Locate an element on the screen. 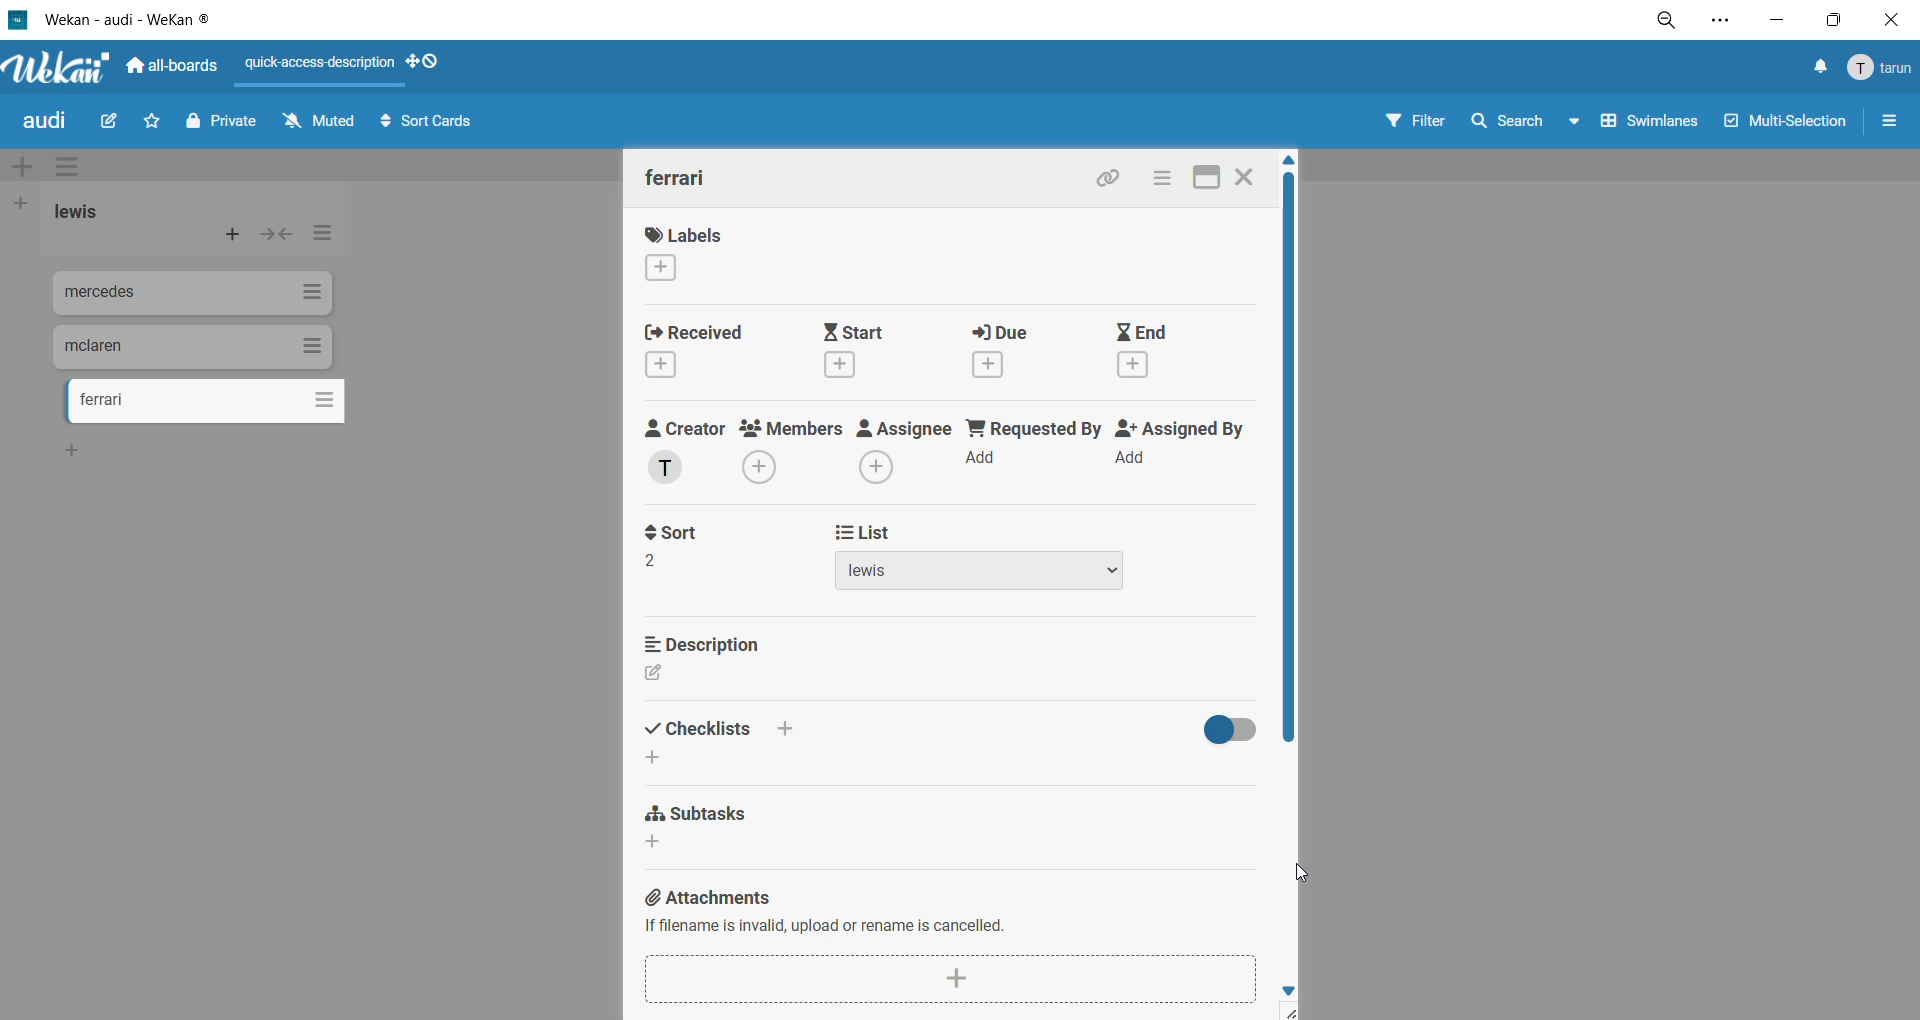 The height and width of the screenshot is (1020, 1920). show desktop drag handles is located at coordinates (426, 63).